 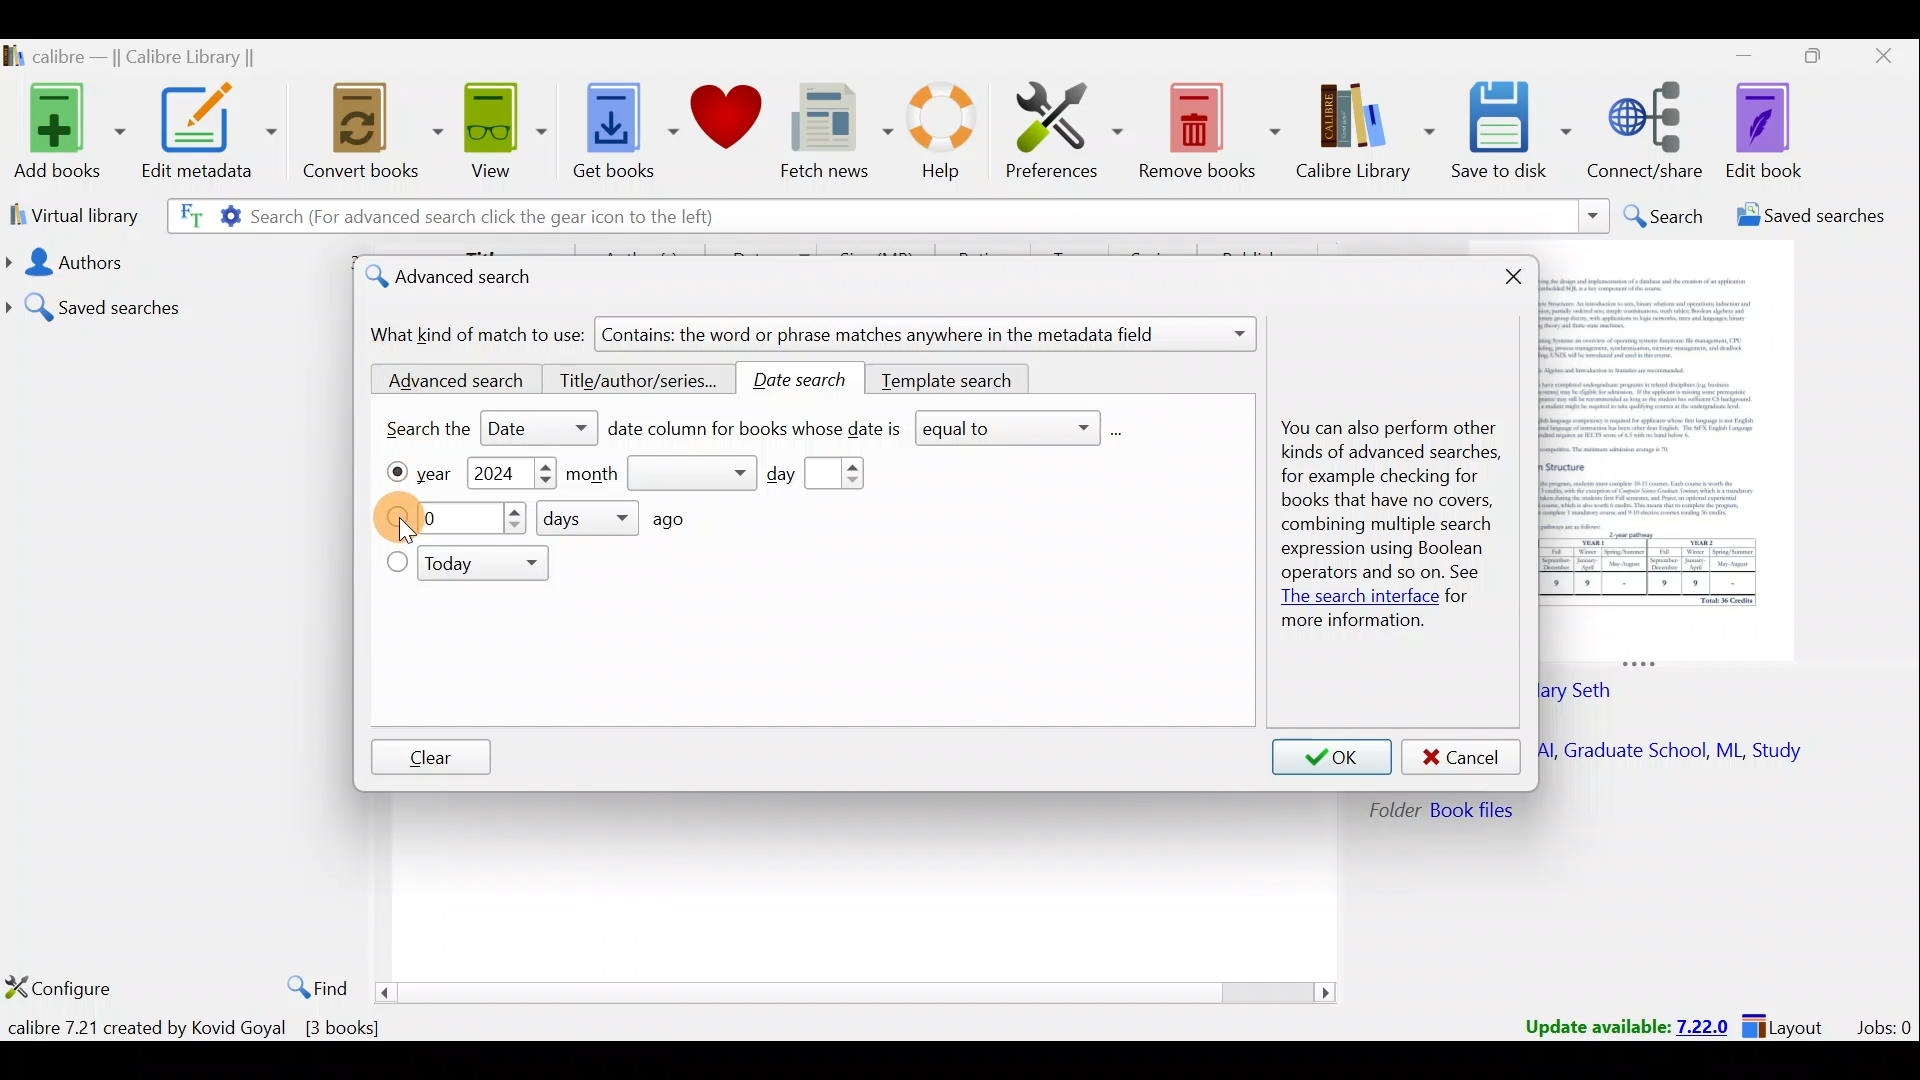 I want to click on Calibre library, so click(x=1368, y=133).